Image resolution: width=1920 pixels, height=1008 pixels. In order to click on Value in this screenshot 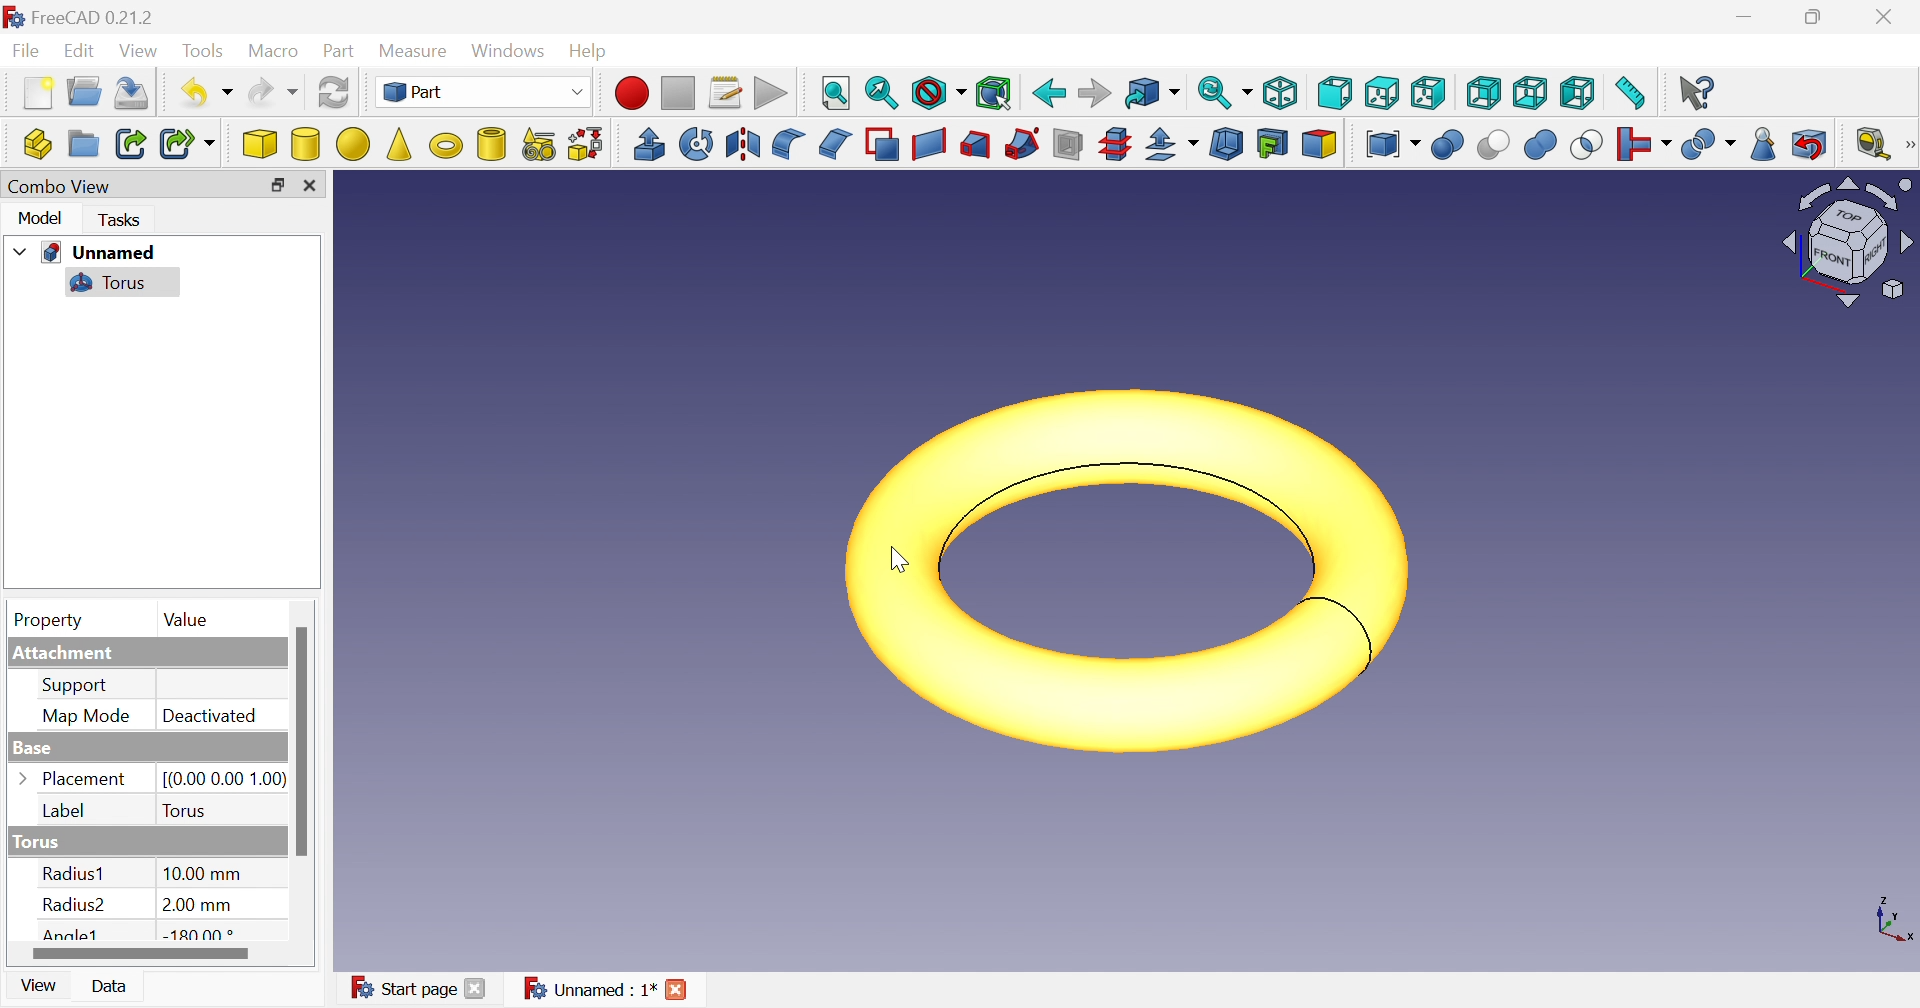, I will do `click(185, 621)`.